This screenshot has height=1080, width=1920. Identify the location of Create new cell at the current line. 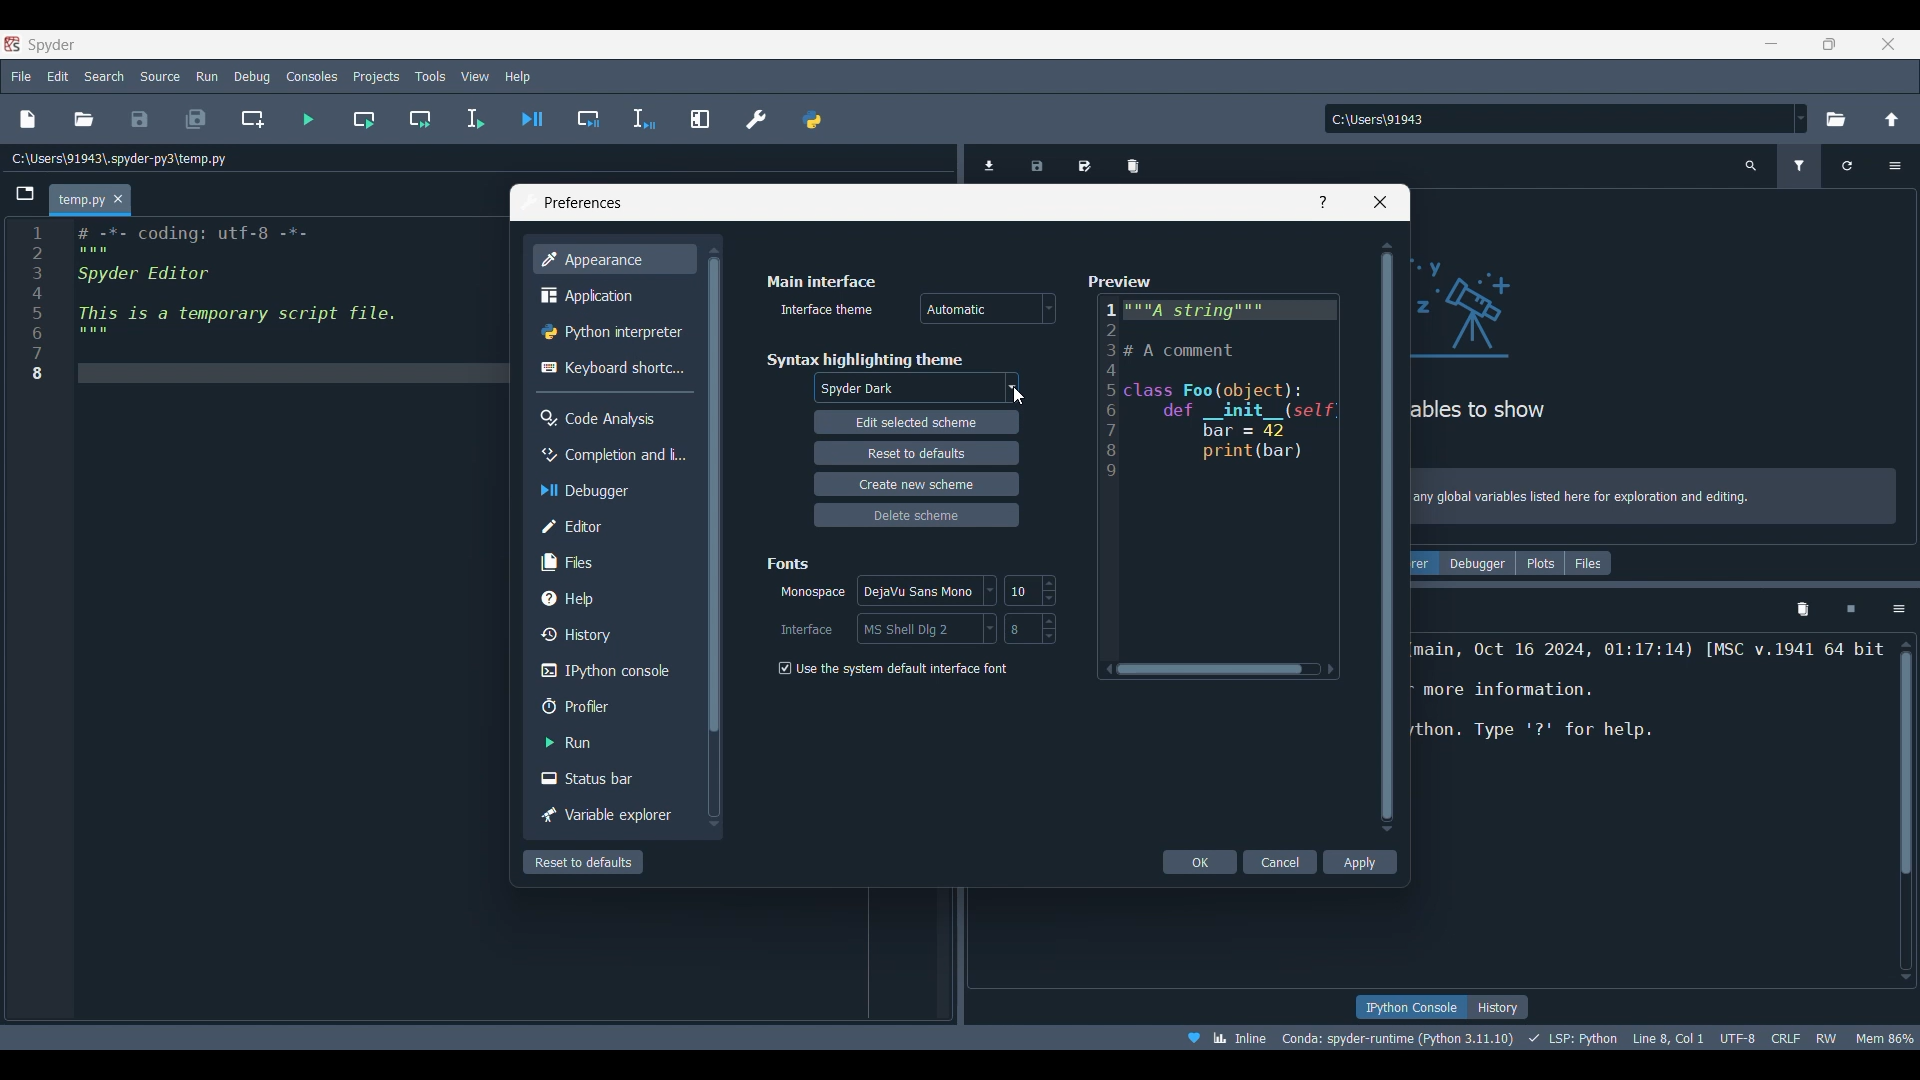
(253, 119).